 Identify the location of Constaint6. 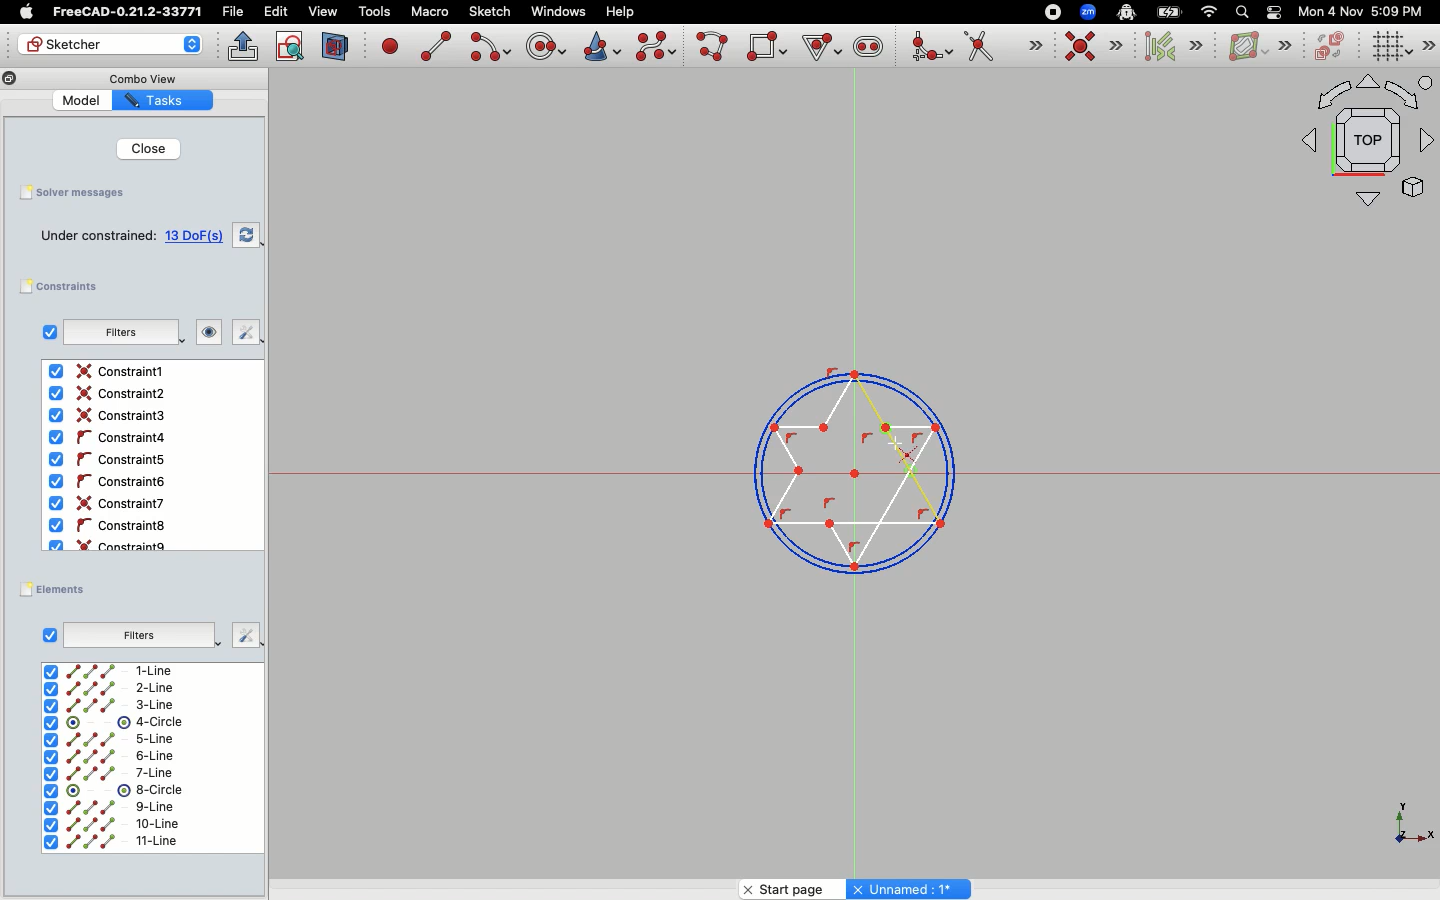
(111, 482).